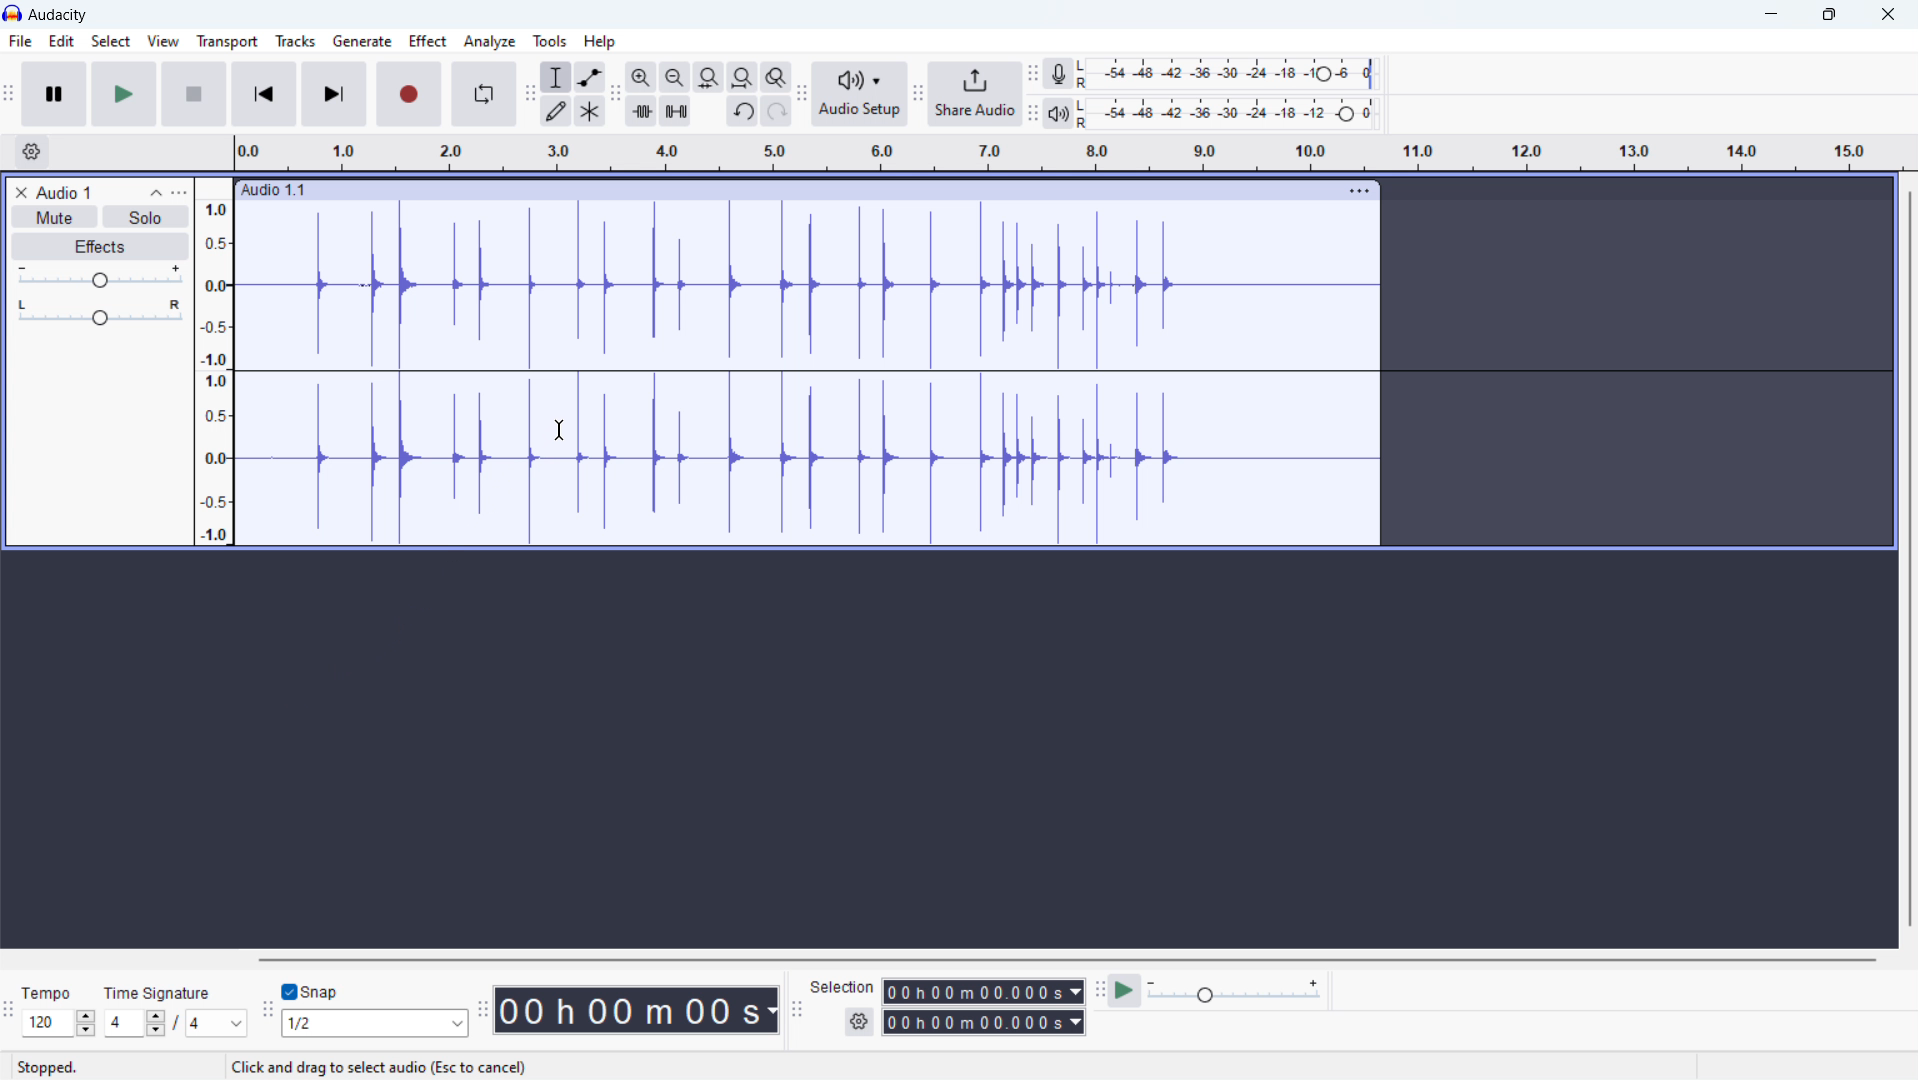  What do you see at coordinates (268, 1010) in the screenshot?
I see `snapping toolbar` at bounding box center [268, 1010].